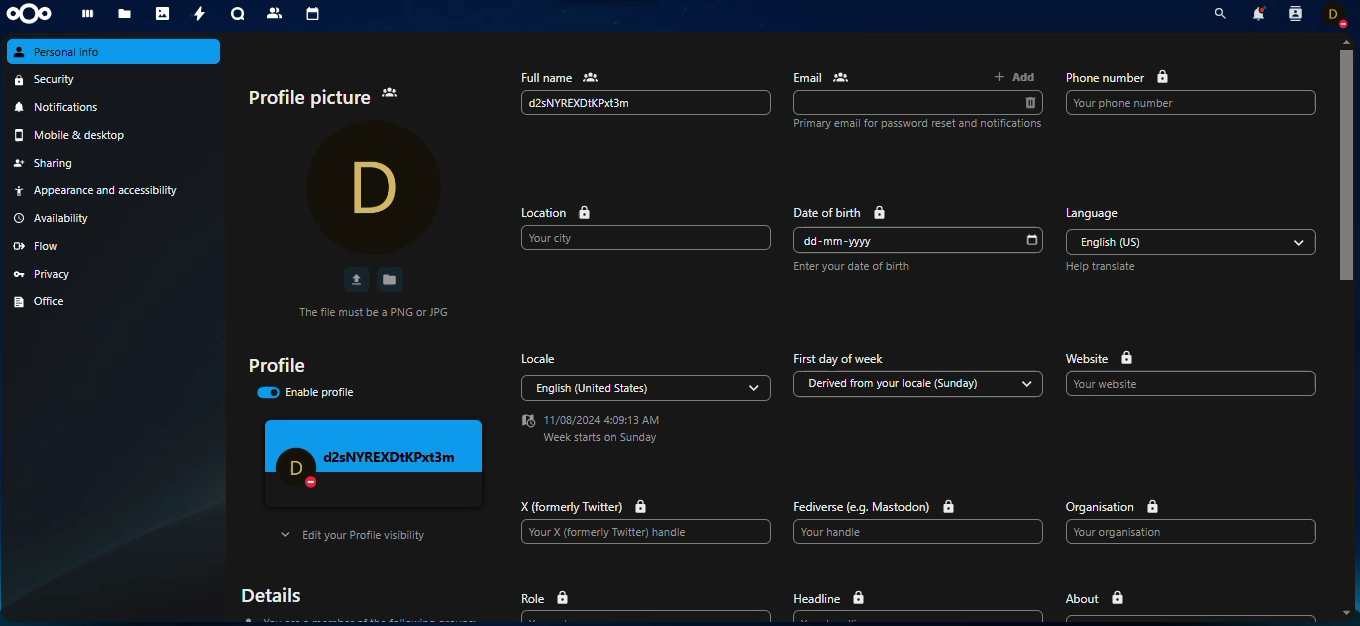 The width and height of the screenshot is (1360, 626). What do you see at coordinates (918, 532) in the screenshot?
I see `Your handle` at bounding box center [918, 532].